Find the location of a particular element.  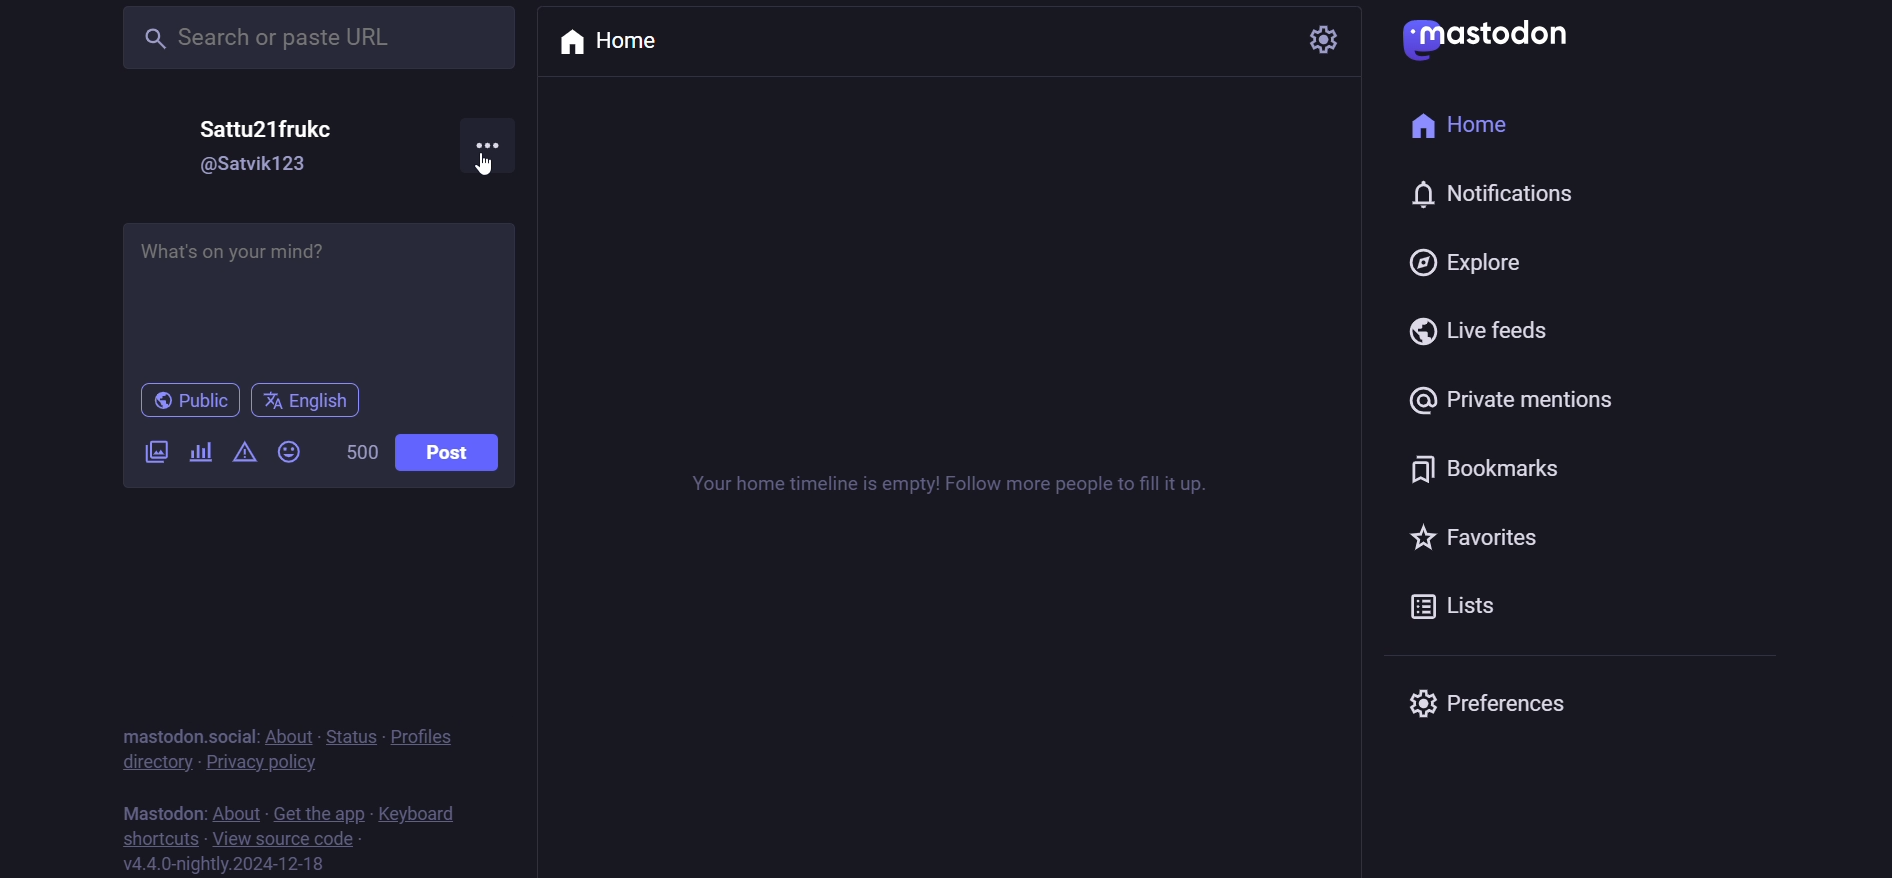

get the app is located at coordinates (314, 812).